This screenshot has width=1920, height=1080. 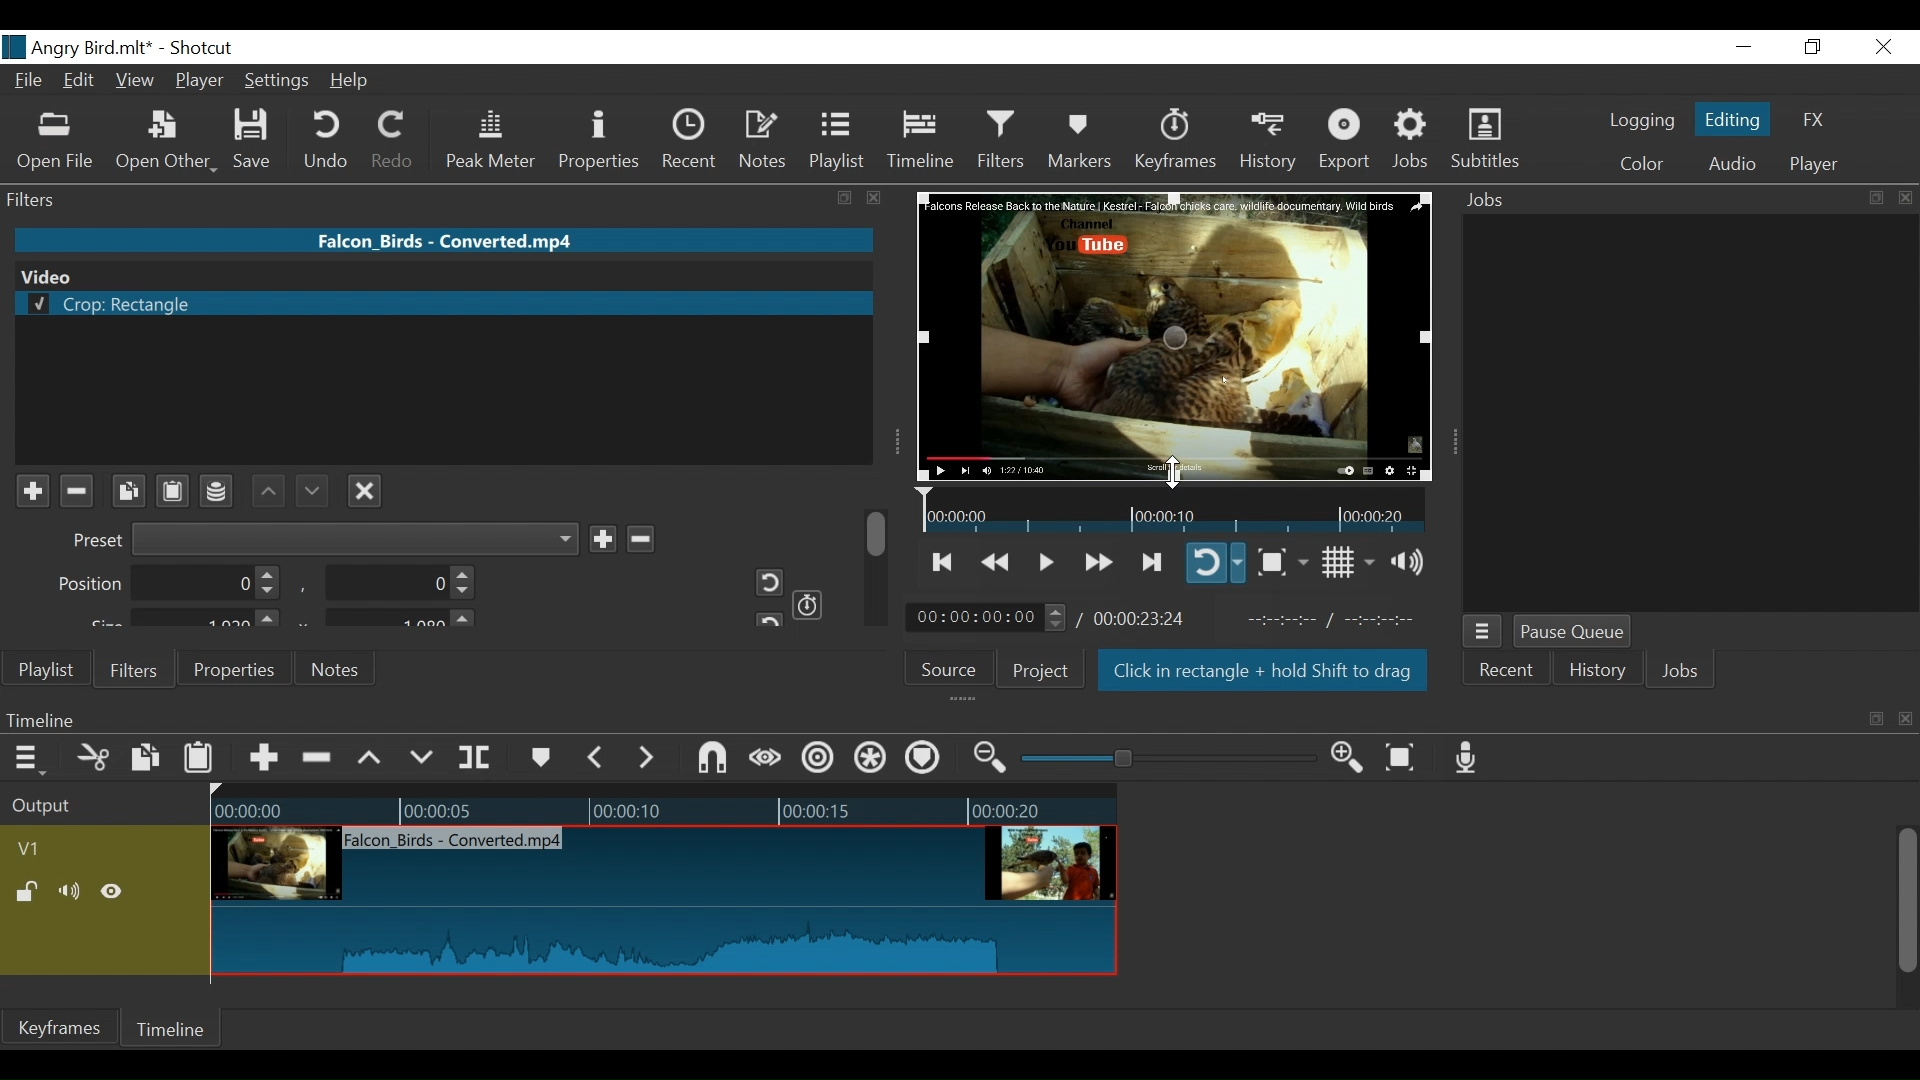 What do you see at coordinates (1681, 673) in the screenshot?
I see `Jobs` at bounding box center [1681, 673].